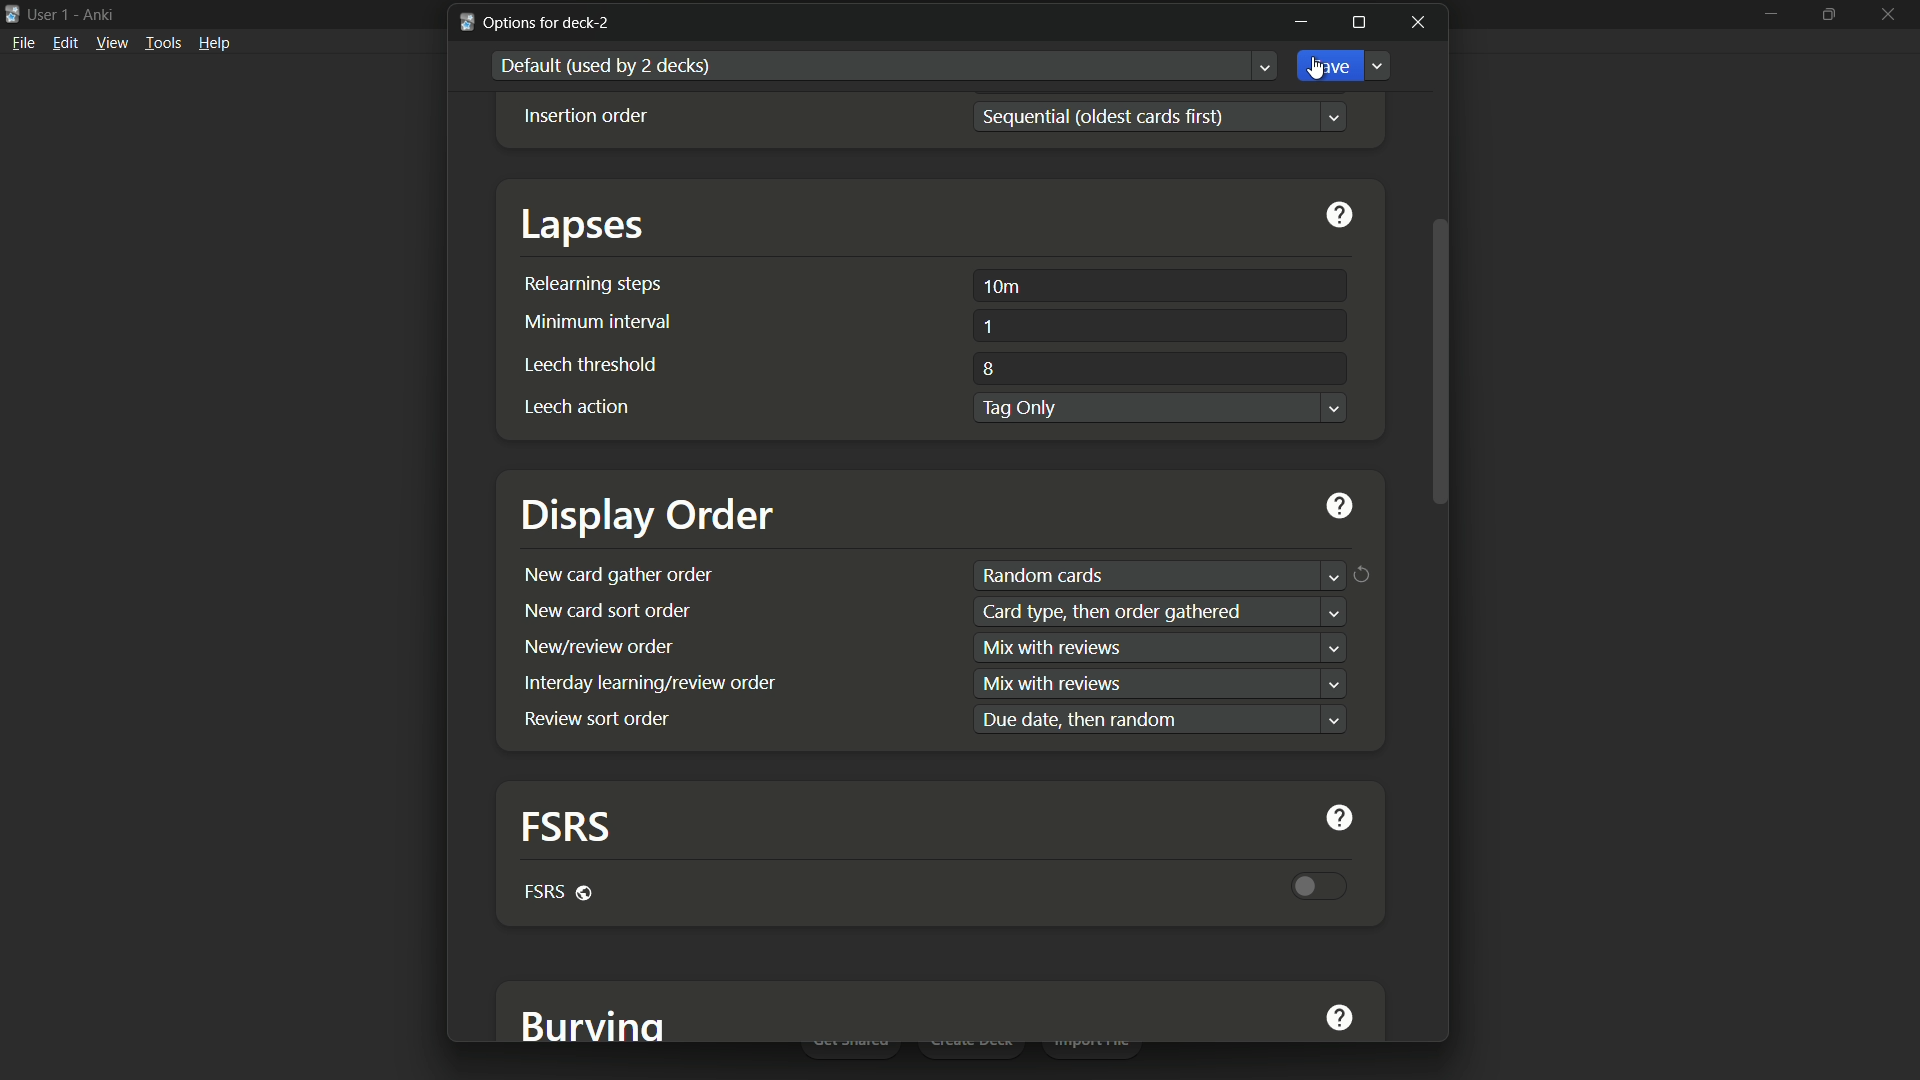 The width and height of the screenshot is (1920, 1080). What do you see at coordinates (1331, 682) in the screenshot?
I see `dropdown` at bounding box center [1331, 682].